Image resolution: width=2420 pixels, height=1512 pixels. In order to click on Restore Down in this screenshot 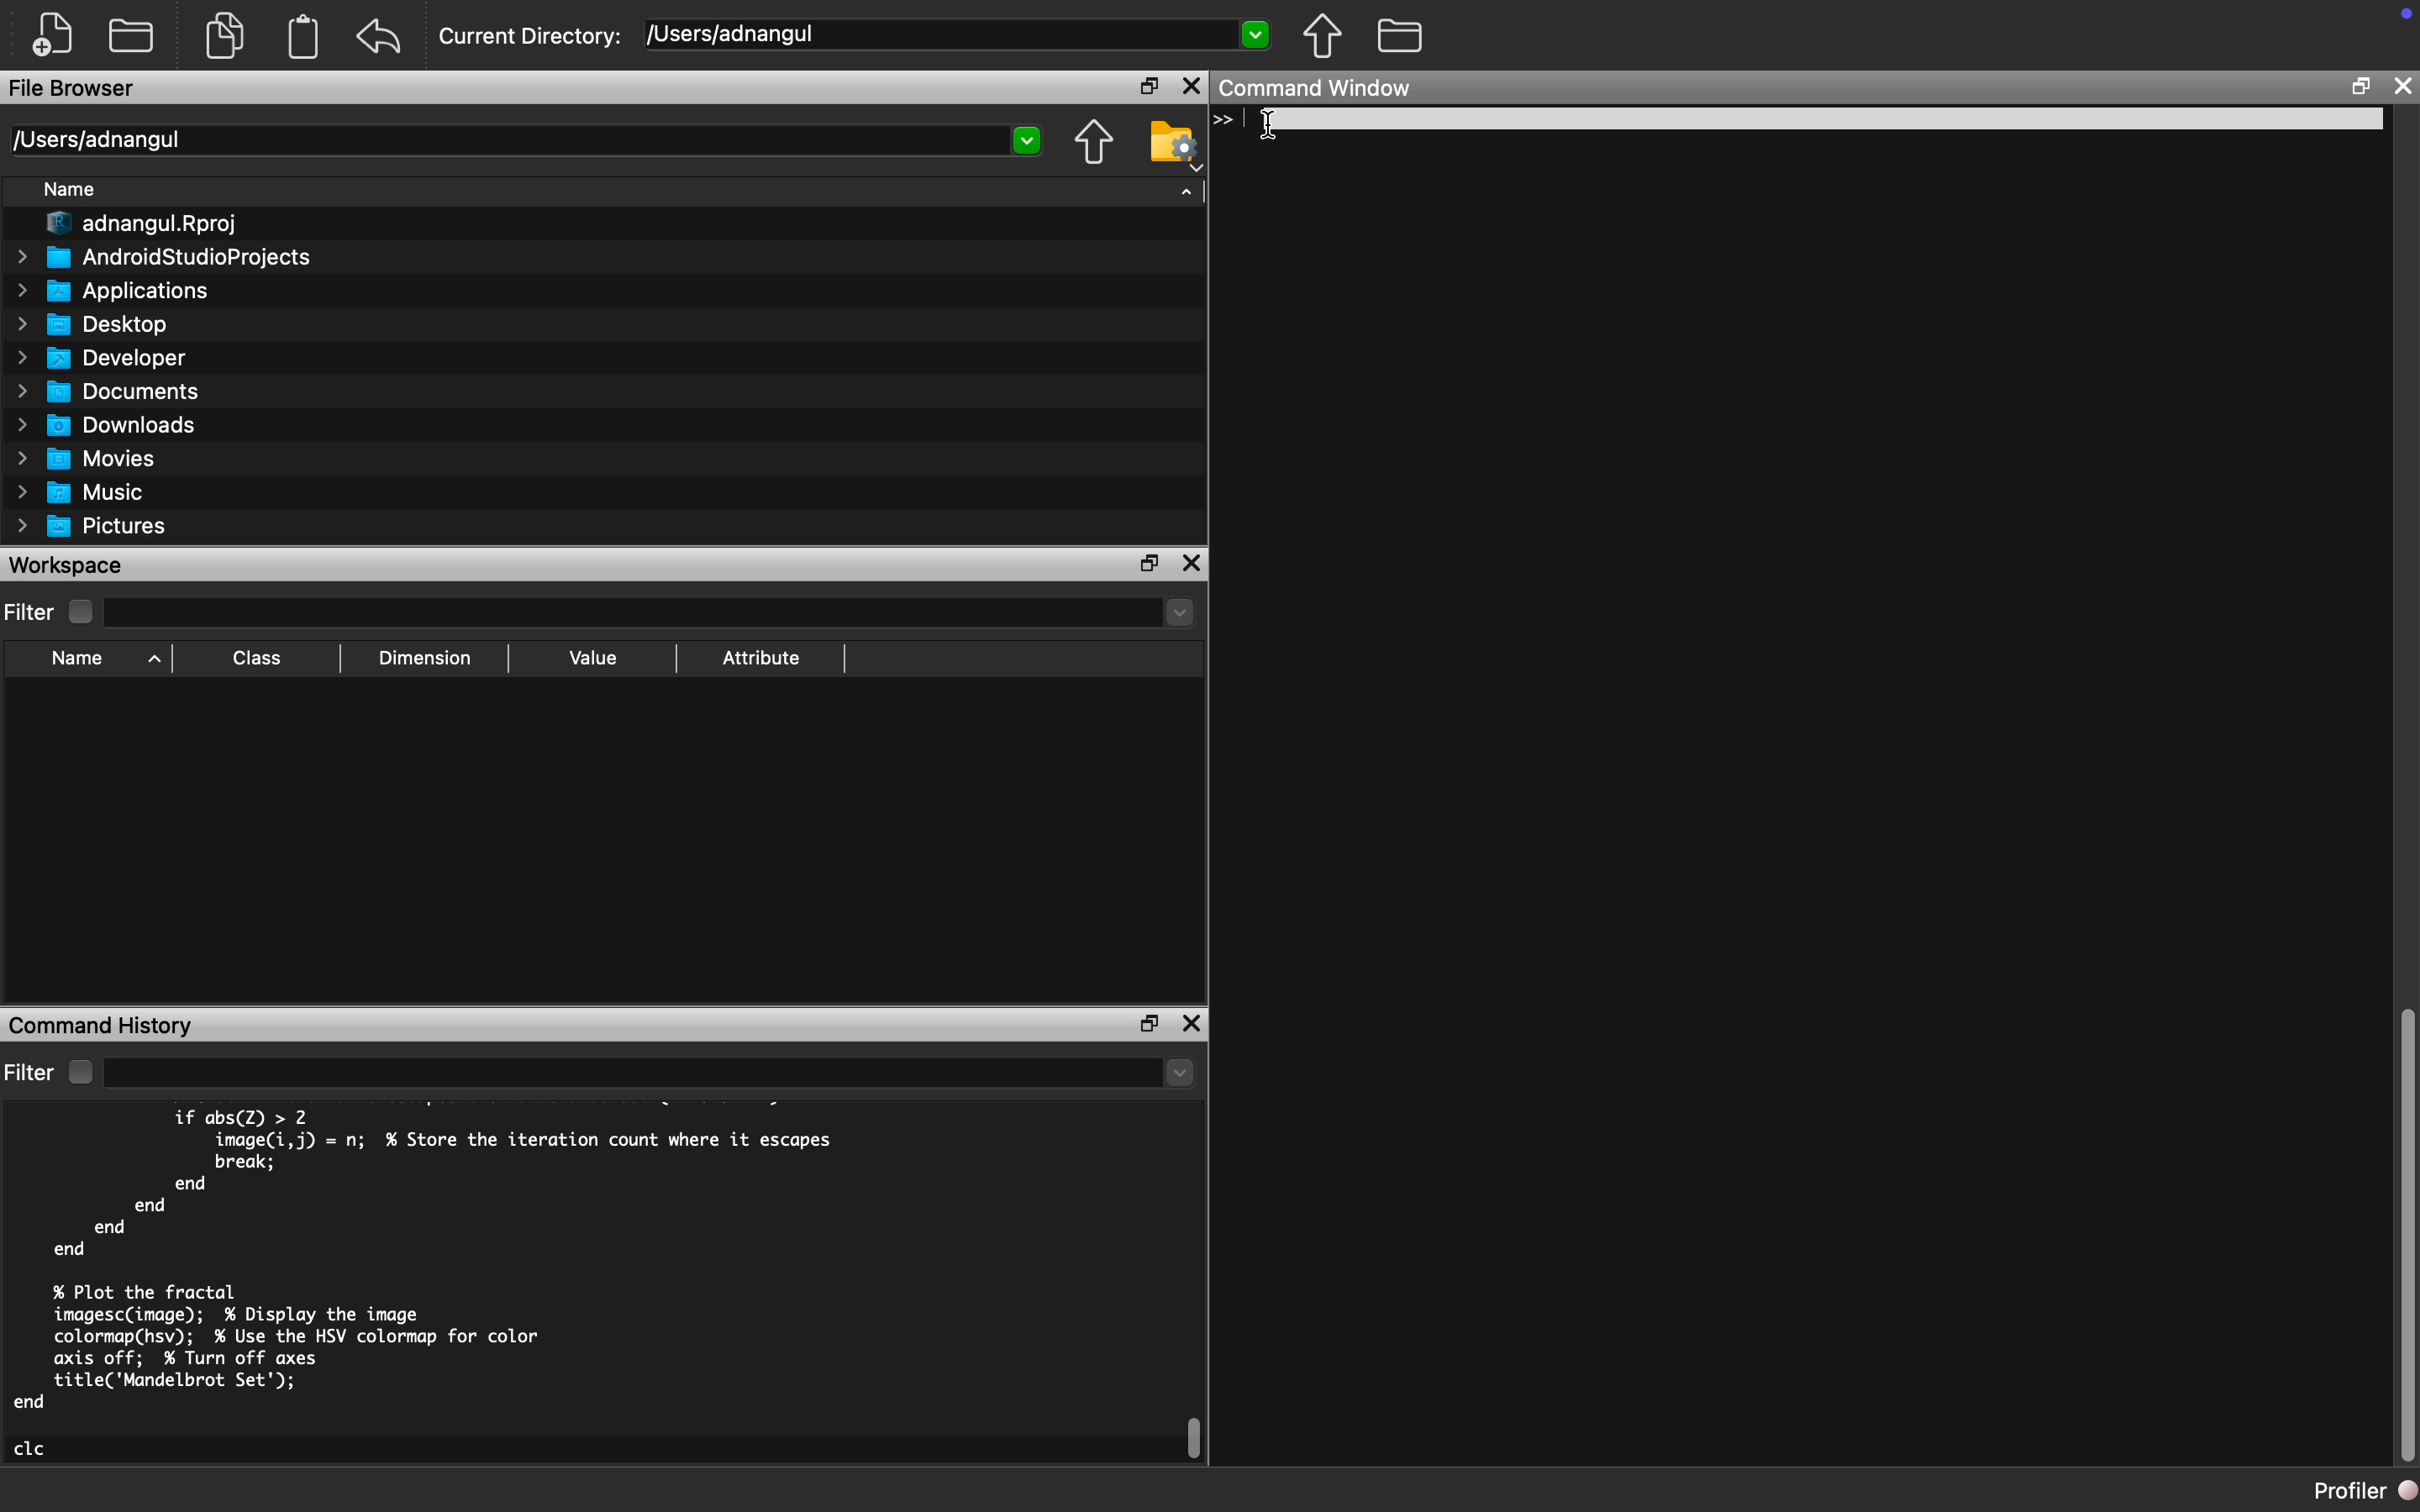, I will do `click(1148, 561)`.